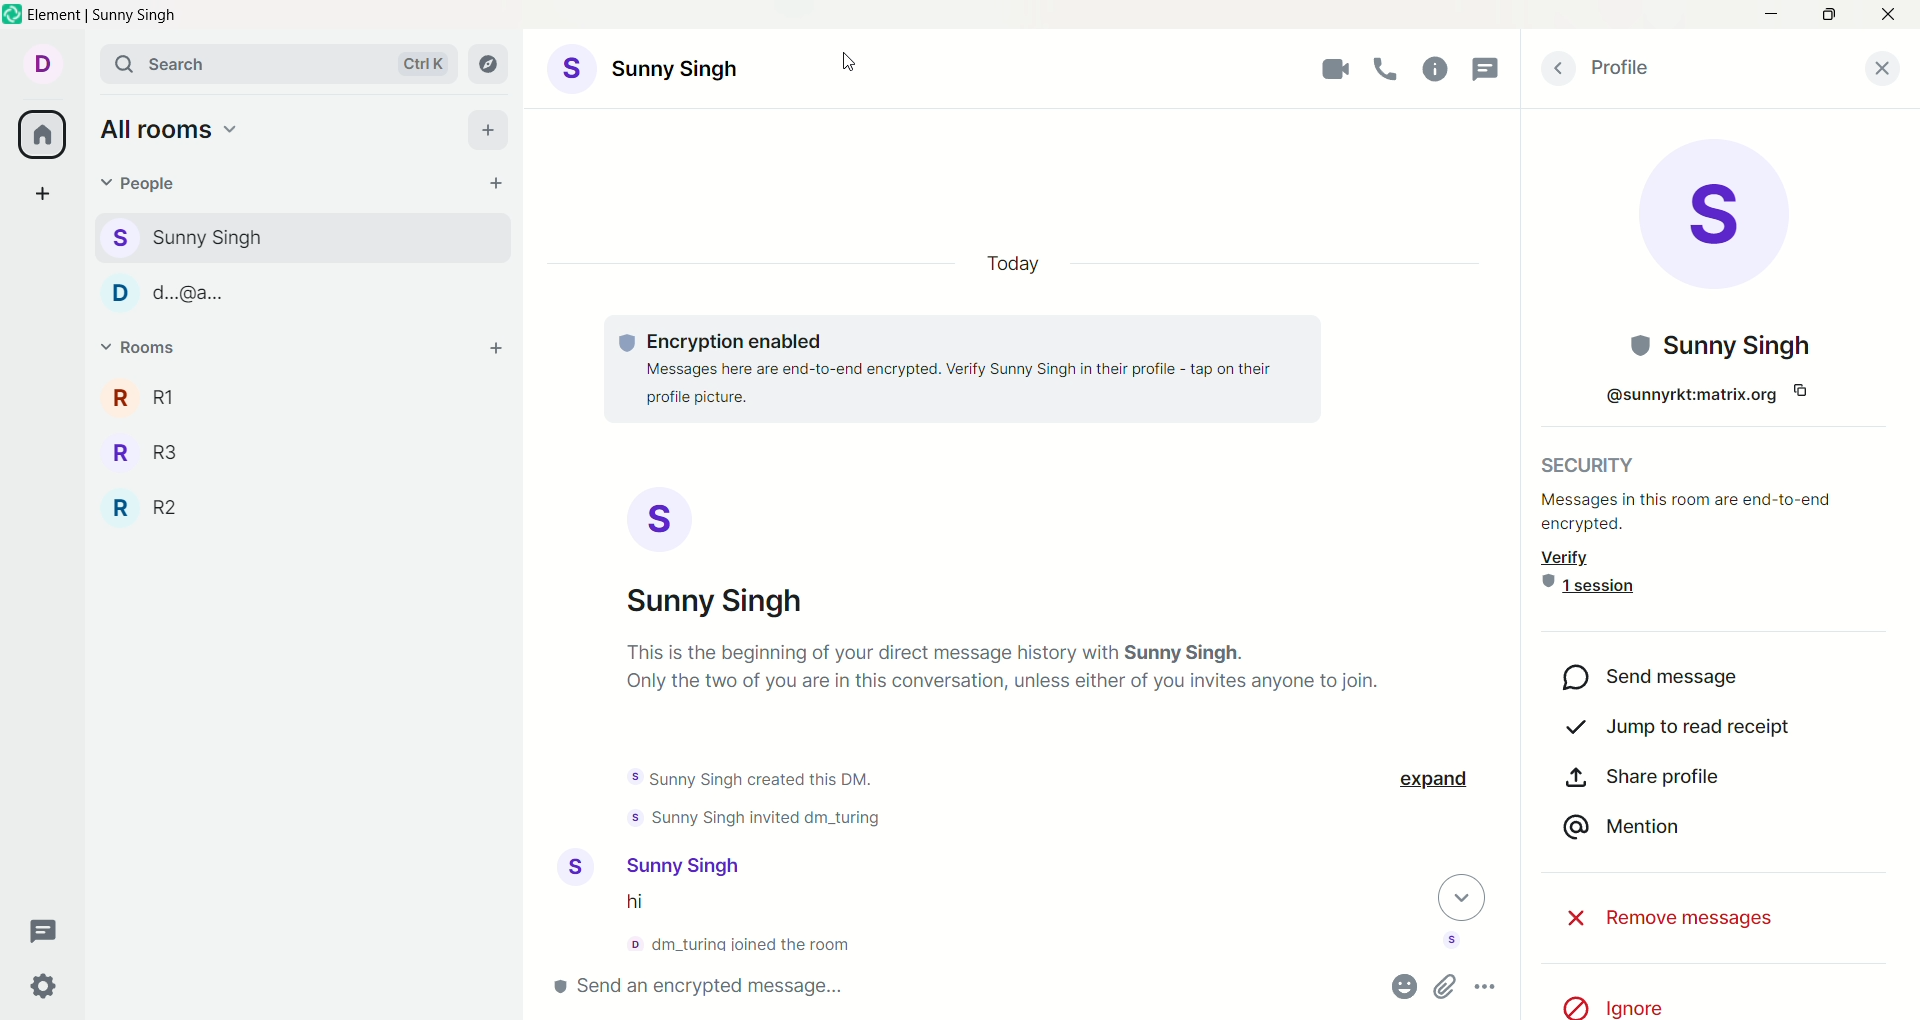 The width and height of the screenshot is (1920, 1020). Describe the element at coordinates (1799, 389) in the screenshot. I see `copy` at that location.